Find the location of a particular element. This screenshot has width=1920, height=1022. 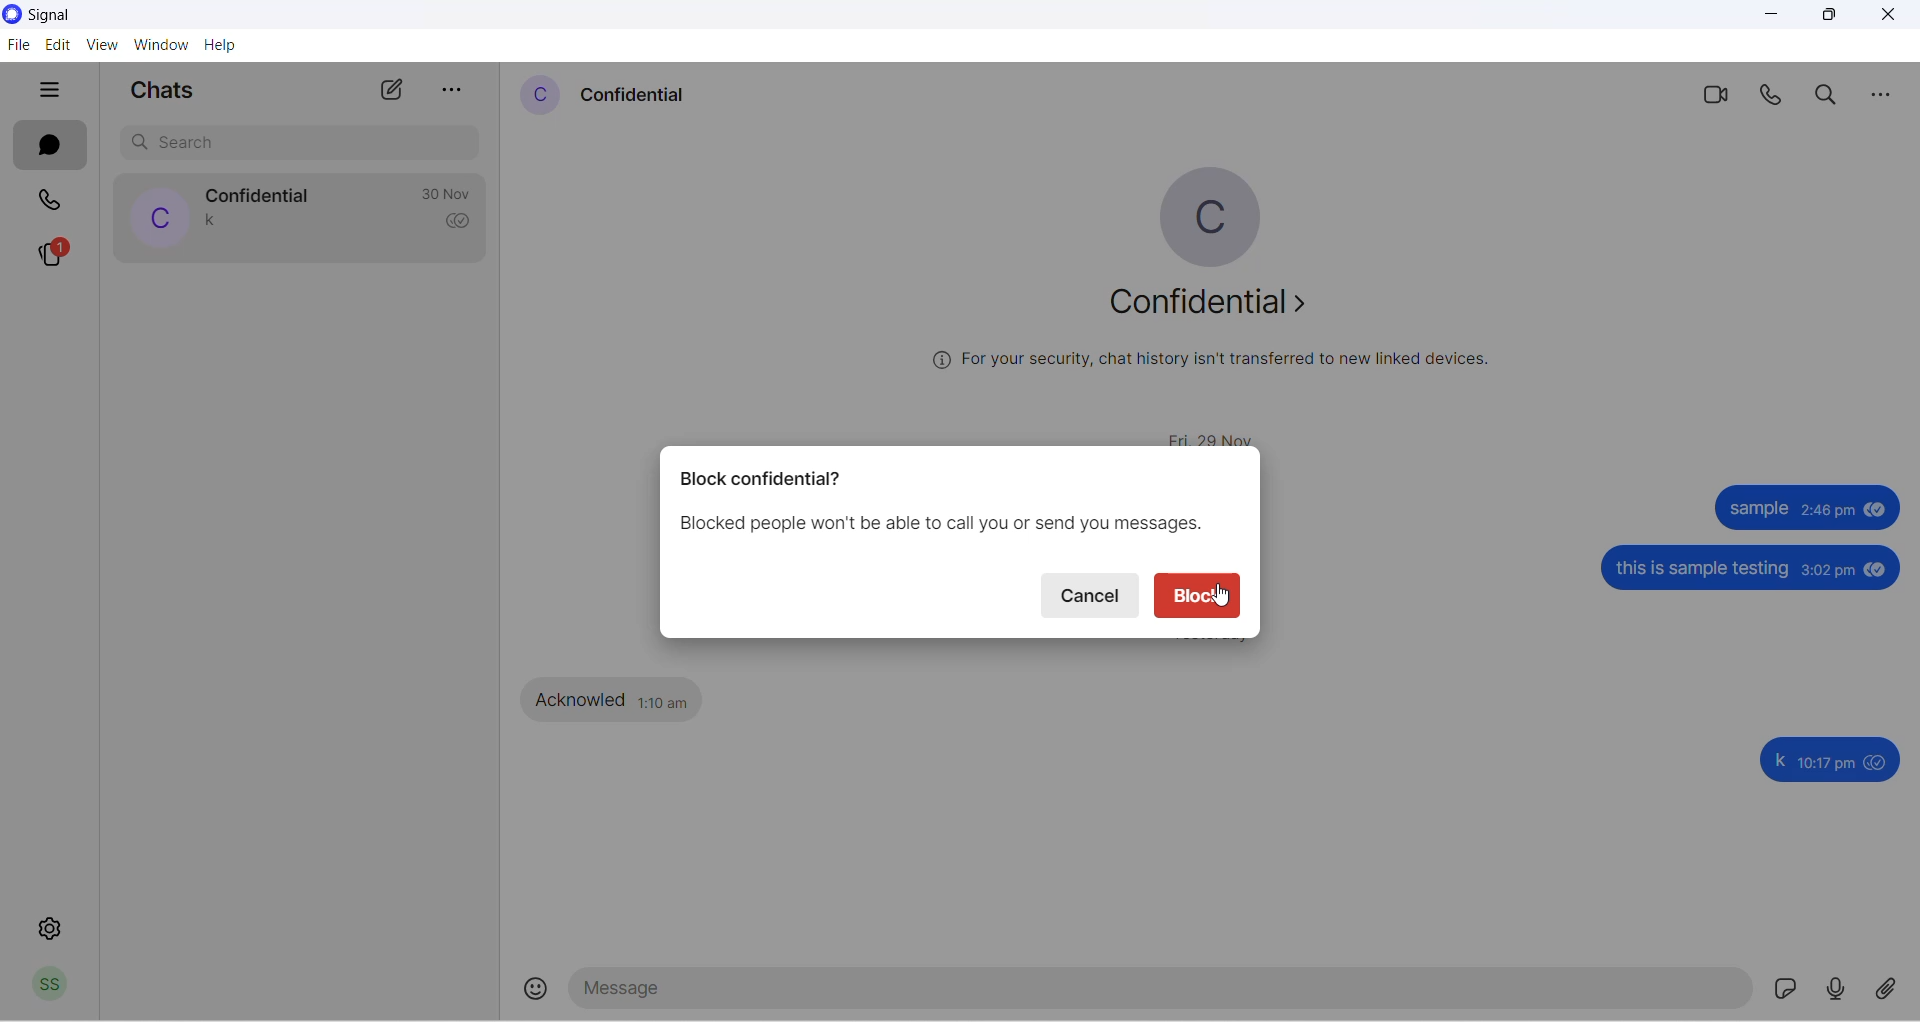

edit is located at coordinates (57, 43).